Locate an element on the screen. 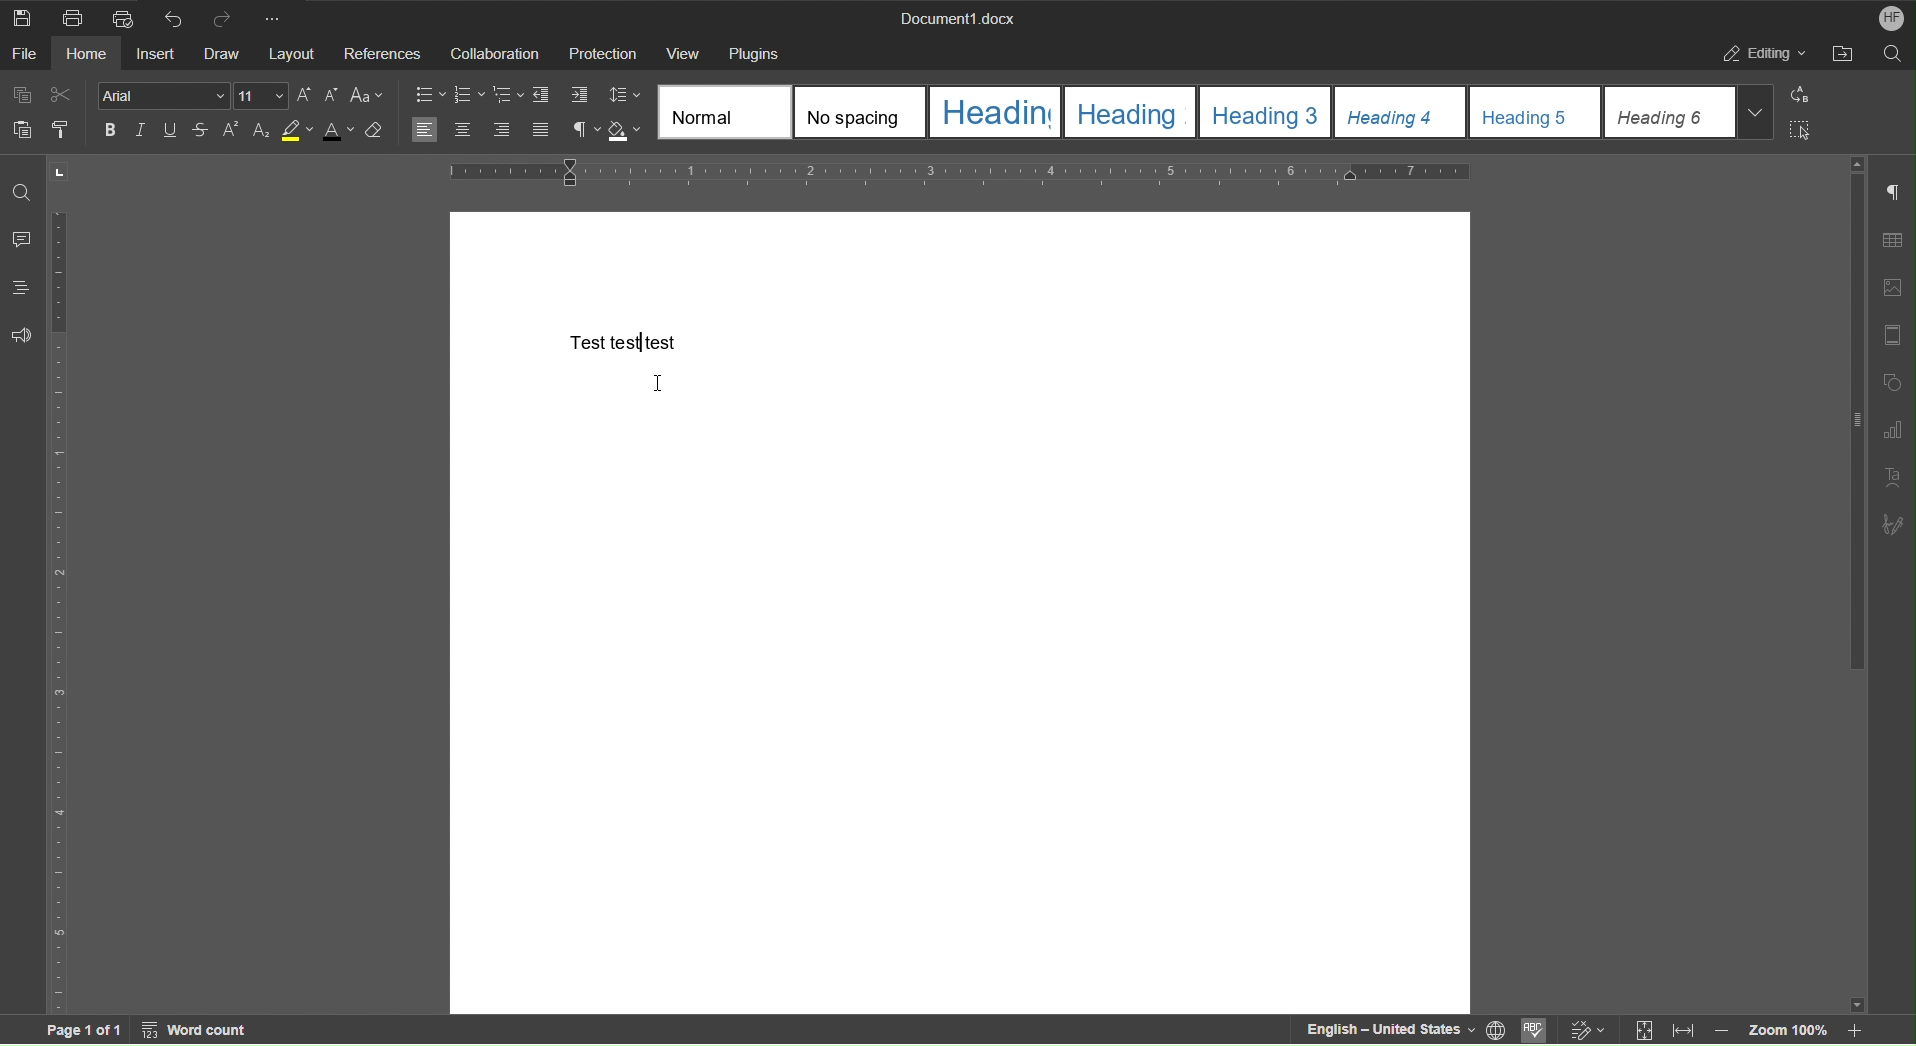  Graph is located at coordinates (1892, 431).